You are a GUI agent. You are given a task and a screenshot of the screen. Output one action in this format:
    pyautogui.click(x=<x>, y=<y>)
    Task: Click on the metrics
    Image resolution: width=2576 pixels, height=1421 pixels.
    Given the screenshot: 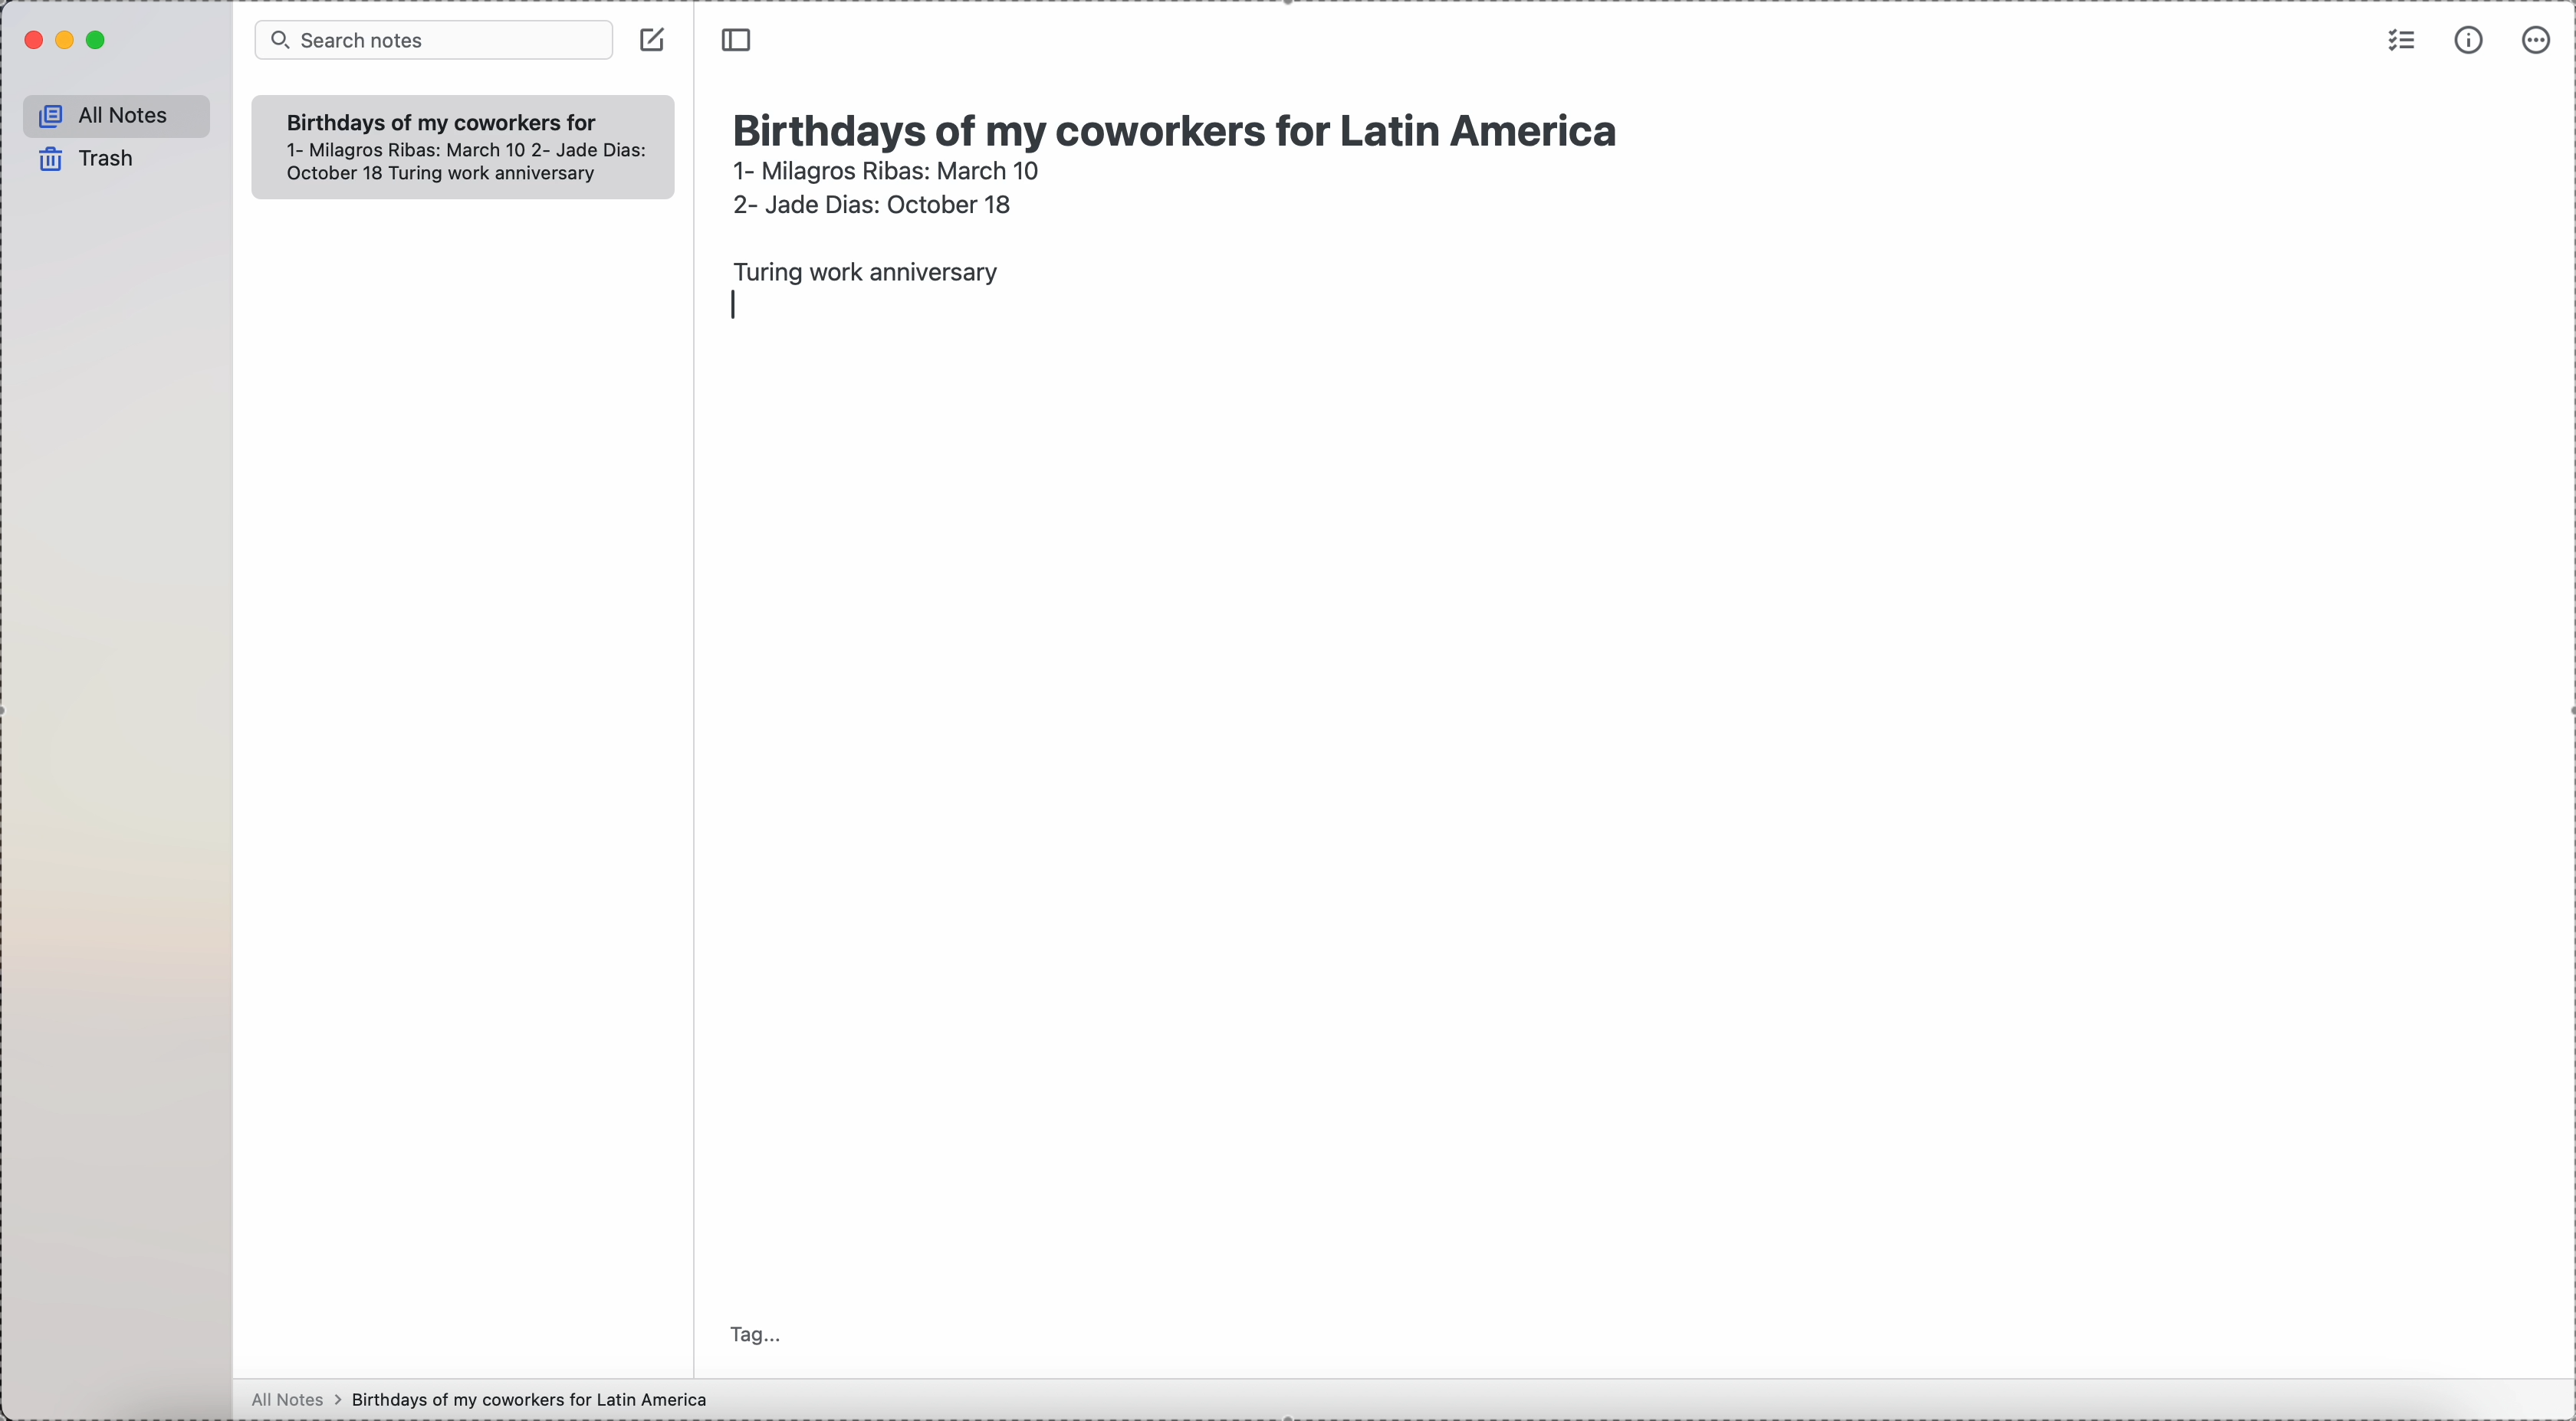 What is the action you would take?
    pyautogui.click(x=2472, y=39)
    